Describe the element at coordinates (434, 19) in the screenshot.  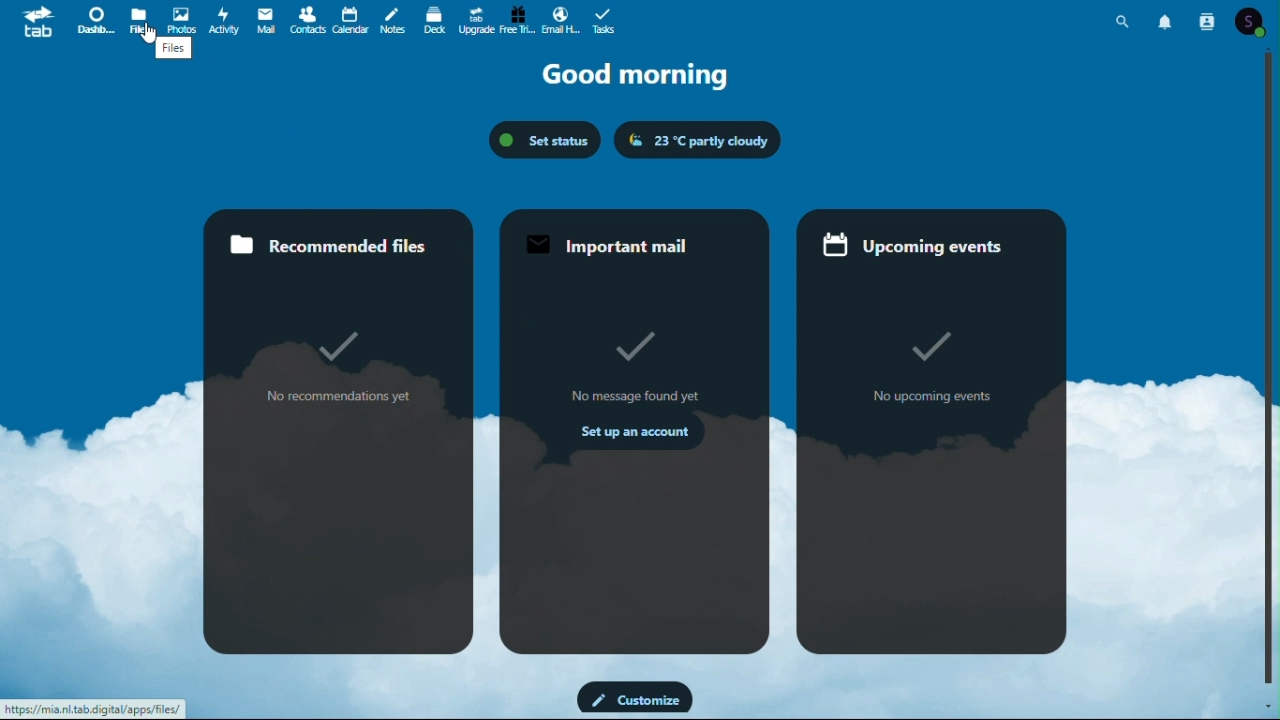
I see `deck` at that location.